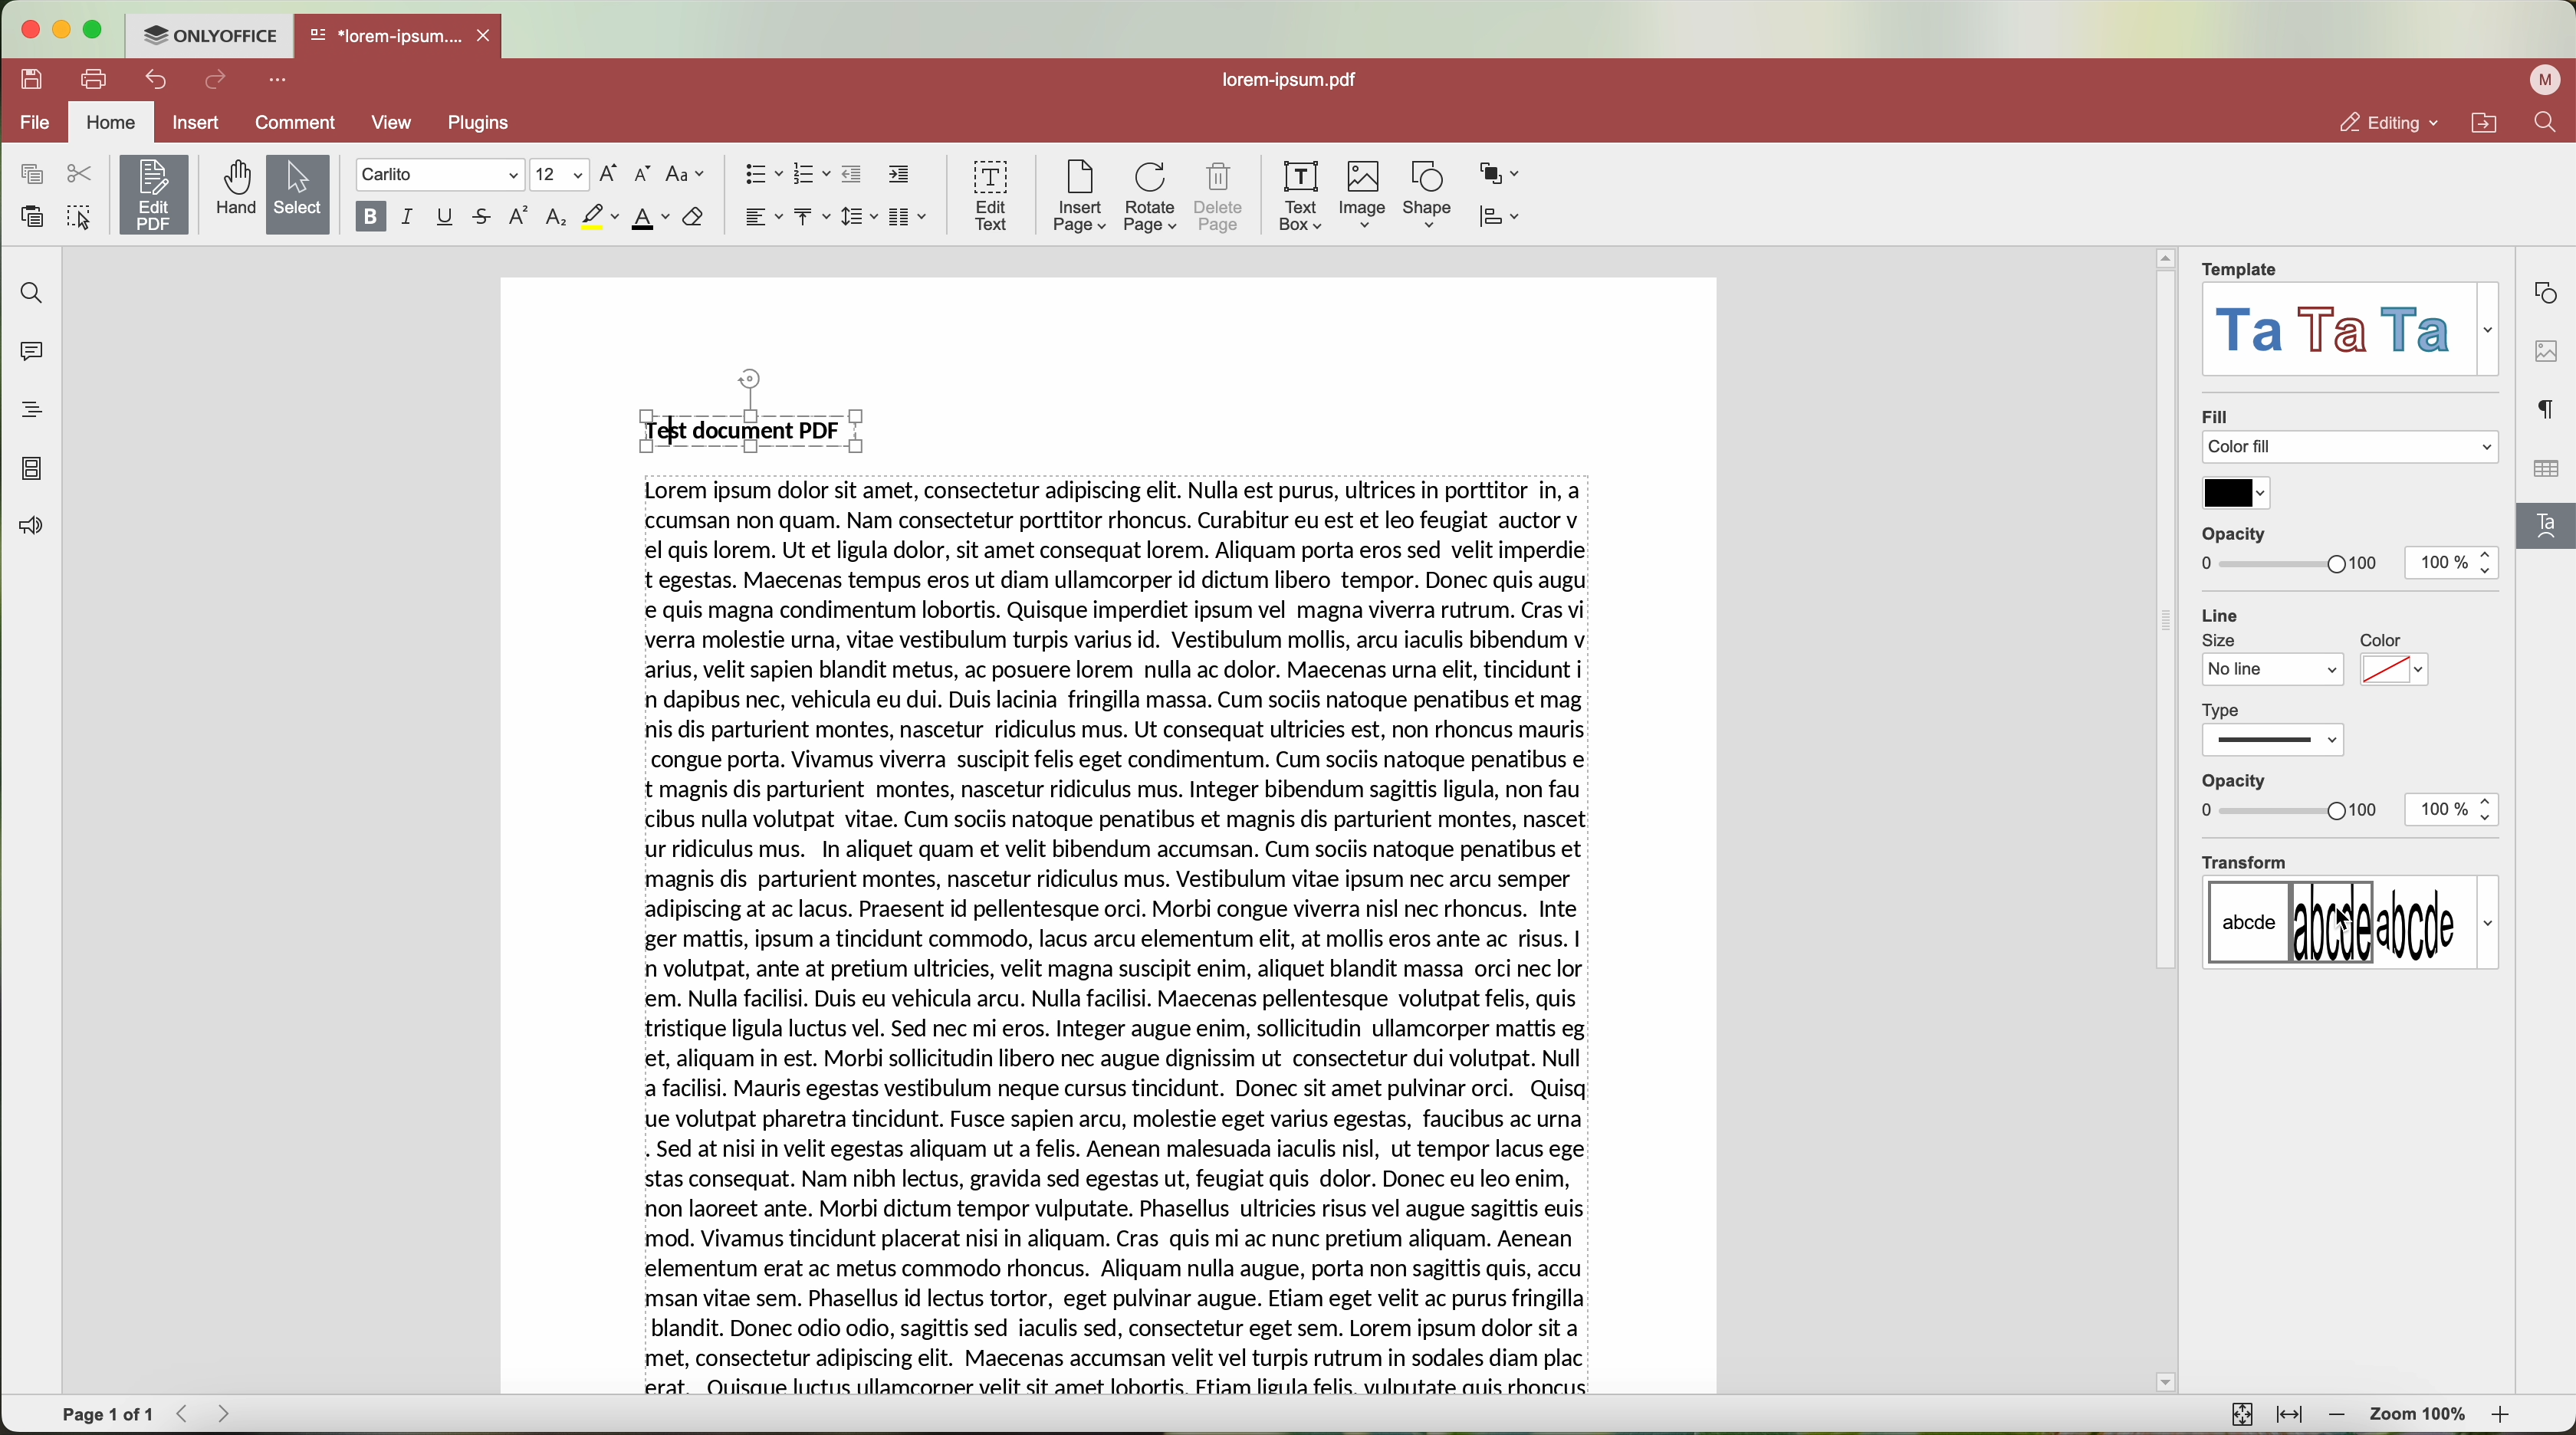 Image resolution: width=2576 pixels, height=1435 pixels. What do you see at coordinates (1123, 939) in the screenshot?
I see `Lorem ipsum dolor sit amet, consectetur adipiscing elit. Nulla est purus, ultrices in porttitor in, a
ccumsan non quam. Nam consectetur porttitor rhoncus. Curabitur eu est et leo feugiat auctor v
el quis lorem. Ut et ligula dolor, sit amet consequat lorem. Aliquam porta eros sed velit imperdie
t egestas. Maecenas tempus eros ut diam ullamcorper id dictum libero tempor. Donec quis augu
e quis magna condimentum lobortis. Quisque imperdiet ipsum vel magna viverra rutrum. Cras vi
verra molestie urna, vitae vestibulum turpis varius id. Vestibulum mollis, arcu iaculis bibendum v
arius, velit sapien blandit metus, ac posuere lorem nulla ac dolor. Maecenas urna elit, tincidunt i
n dapibus nec, vehicula eu dui. Duis lacinia fringilla massa. Cum sociis natoque penatibus et mag
nis dis parturient montes, nascetur ridiculus mus. Ut consequat ultricies est, non rhoncus mauris
congue porta. Vivamus viverra suscipit felis eget condimentum. Cum sociis natoque penatibus e
t magnis dis parturient montes, nascetur ridiculus mus. Integer bibendum sagittis ligula, non fau
cibus nulla volutpat vitae. Cum sociis natoque penatibus et magnis dis parturient montes, nascet
ur ridiculus mus. In aliquet quam et velit bibendum accumsan. Cum sociis natoque penatibus et
magnis dis parturient montes, nascetur ridiculus mus. Vestibulum vitae ipsum nec arcu semper
adipiscing at ac lacus. Praesent id pellentesque orci. Morbi congue viverra nisl nec rhoncus. Inte
ger mattis, ipsum a tincidunt commodo, lacus arcu elementum elit, at mollis eros ante ac risus. |
n volutpat, ante at pretium ultricies, velit magna suscipit enim, aliquet blandit massa orci nec lor
em. Nulla facilisi. Duis eu vehicula arcu. Nulla facilisi. Maecenas pellentesque volutpat felis, quis
tristique ligula luctus vel. Sed nec mi eros. Integer augue enim, sollicitudin ullamcorper mattis eg
et, aliquam in est. Morbi sollicitudin libero nec augue dignissim ut consectetur dui volutpat. Null
a facilisi. Mauris egestas vestibulum neque cursus tincidunt. Donec sit amet pulvinar orci. Quisq
ue volutpat pharetra tincidunt. Fusce sapien arcu, molestie eget varius egestas, faucibus ac urna
. Sed at nisi in velit egestas aliquam ut a felis. Aenean malesuada iaculis nisl, ut tempor lacus ege
stas consequat. Nam nibh lectus, gravida sed egestas ut, feugiat quis dolor. Donec eu leo enim,
non laoreet ante. Morbi dictum tempor vulputate. Phasellus ultricies risus vel augue sagittis euis
mod. Vivamus tincidunt placerat nisi in aliquam. Cras quis mi ac nunc pretium aliquam. Aenean
elementum erat ac metus commodo rhoncus. Aliquam nulla augue, porta non sagittis quis, accu
msan vitae sem. Phasellus id lectus tortor, eget pulvinar augue. Etiam eget velit ac purus fringilla
blandit. Donec odio odio, sagittis sed iaculis sed, consectetur eget sem. Lorem ipsum dolor sit a
met, consectetur adipiscing elit. Maecenas accumsan velit vel turpis rutrum in sodales diam plac
erat. Ouisaue luctus ullamcarner velit sit amet lobortis. Friam lieula felis. viilnutate ais rhonciis` at bounding box center [1123, 939].